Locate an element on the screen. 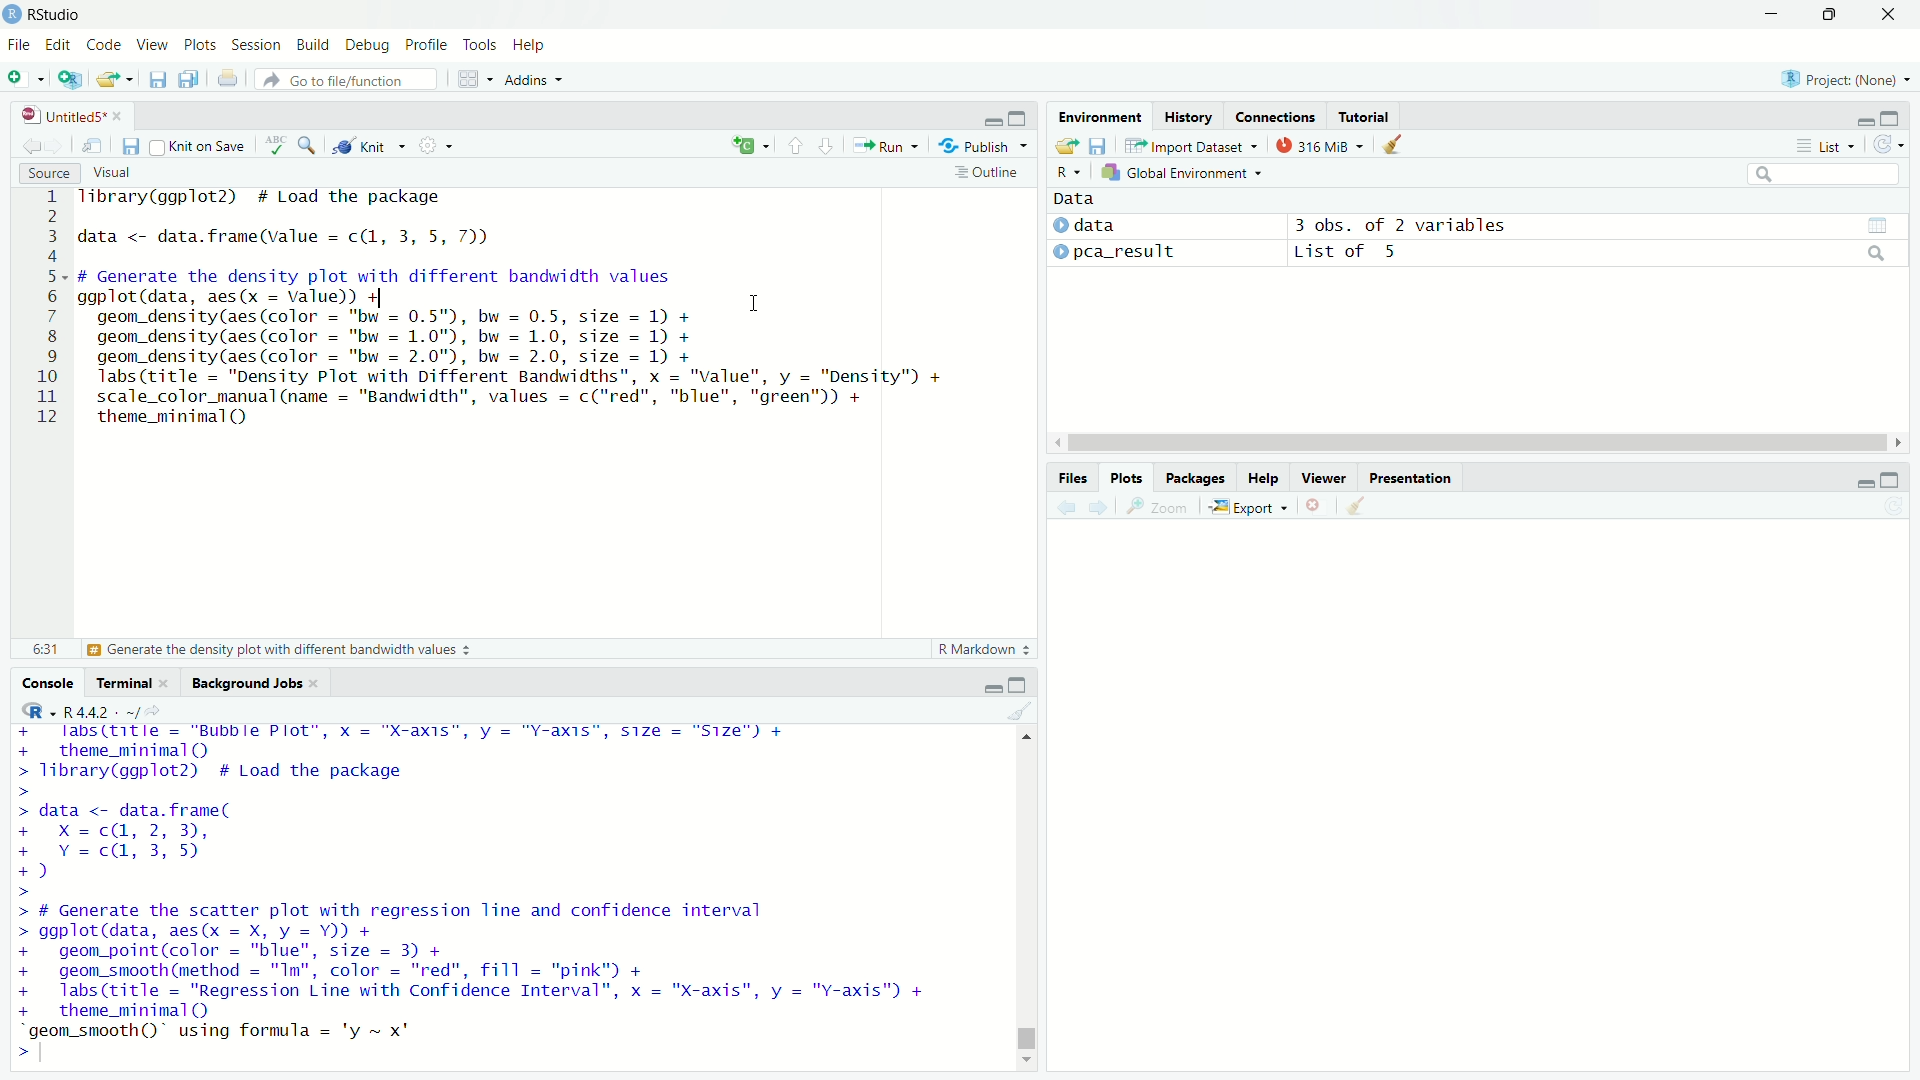  Workspace panes is located at coordinates (475, 78).